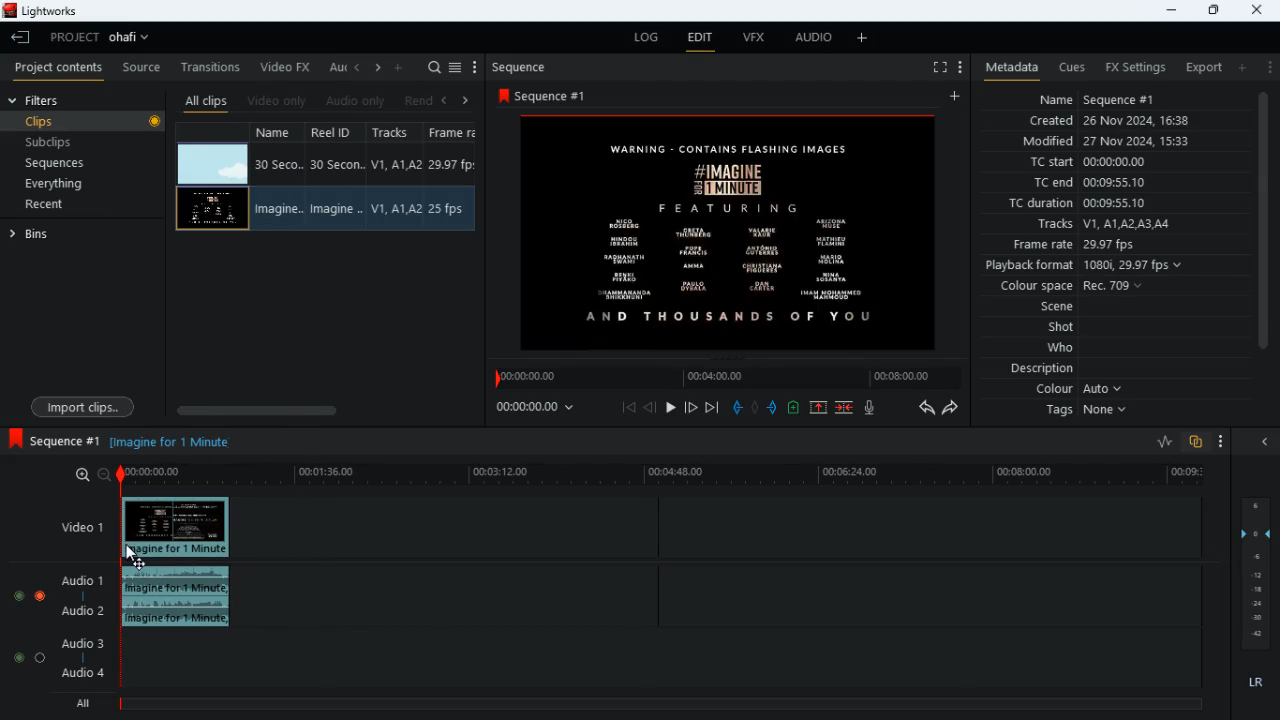 The height and width of the screenshot is (720, 1280). I want to click on left, so click(360, 69).